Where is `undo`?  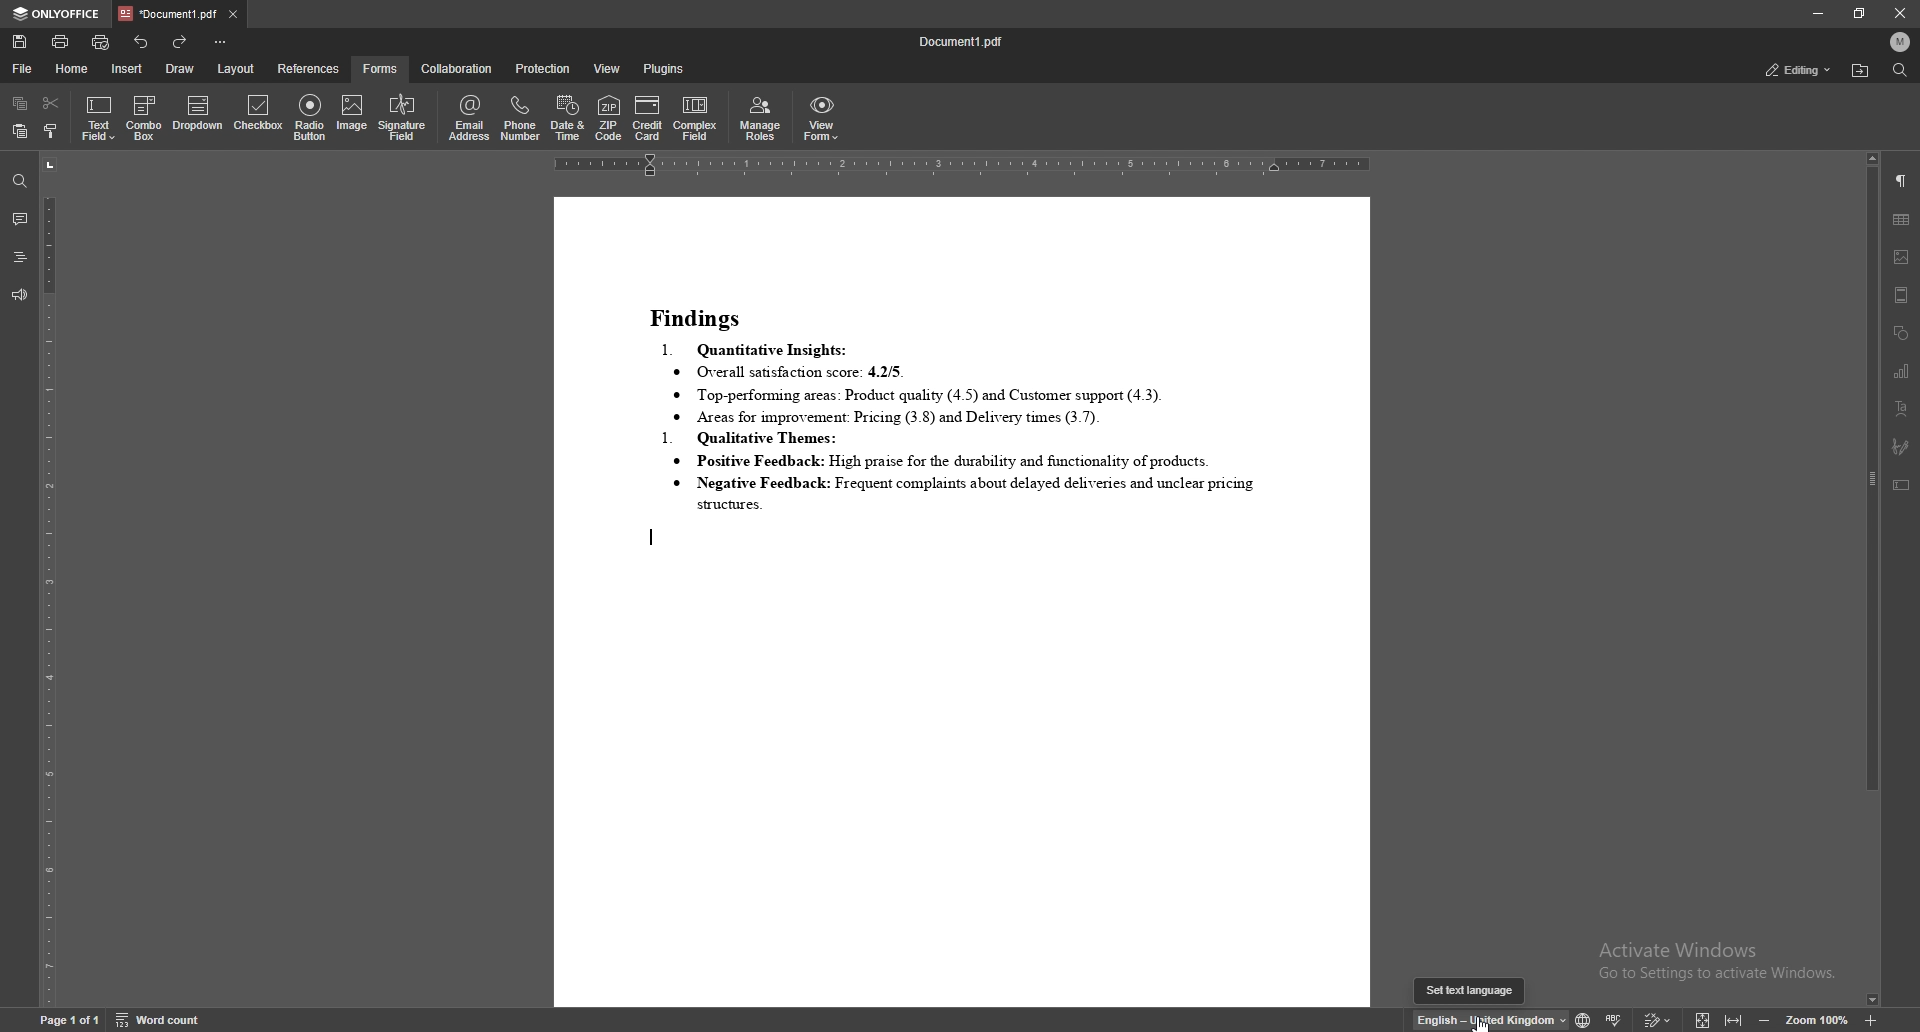
undo is located at coordinates (142, 42).